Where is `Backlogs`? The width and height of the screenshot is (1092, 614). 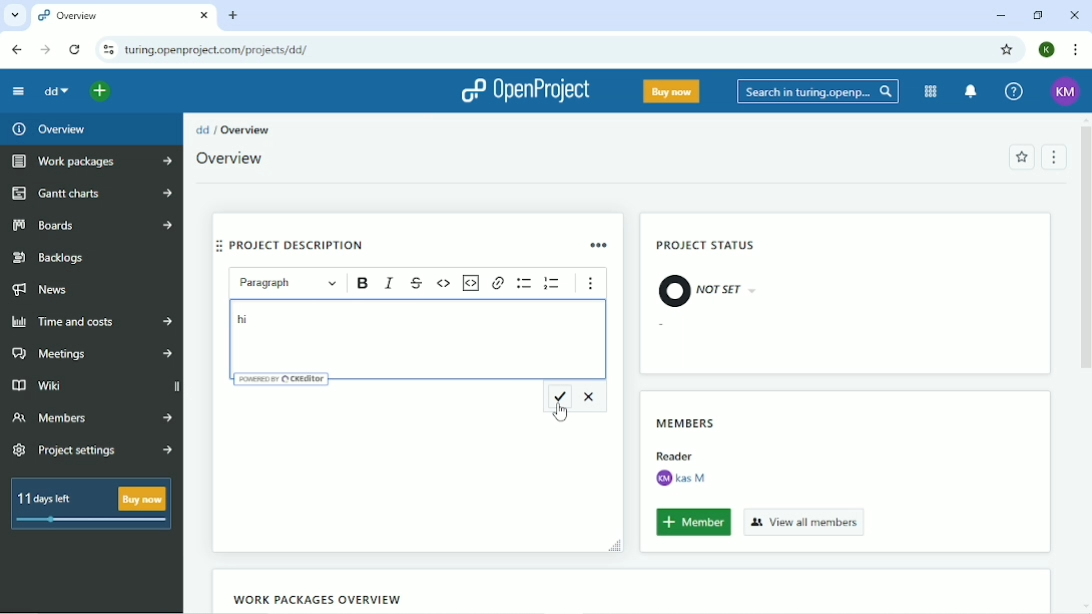
Backlogs is located at coordinates (51, 258).